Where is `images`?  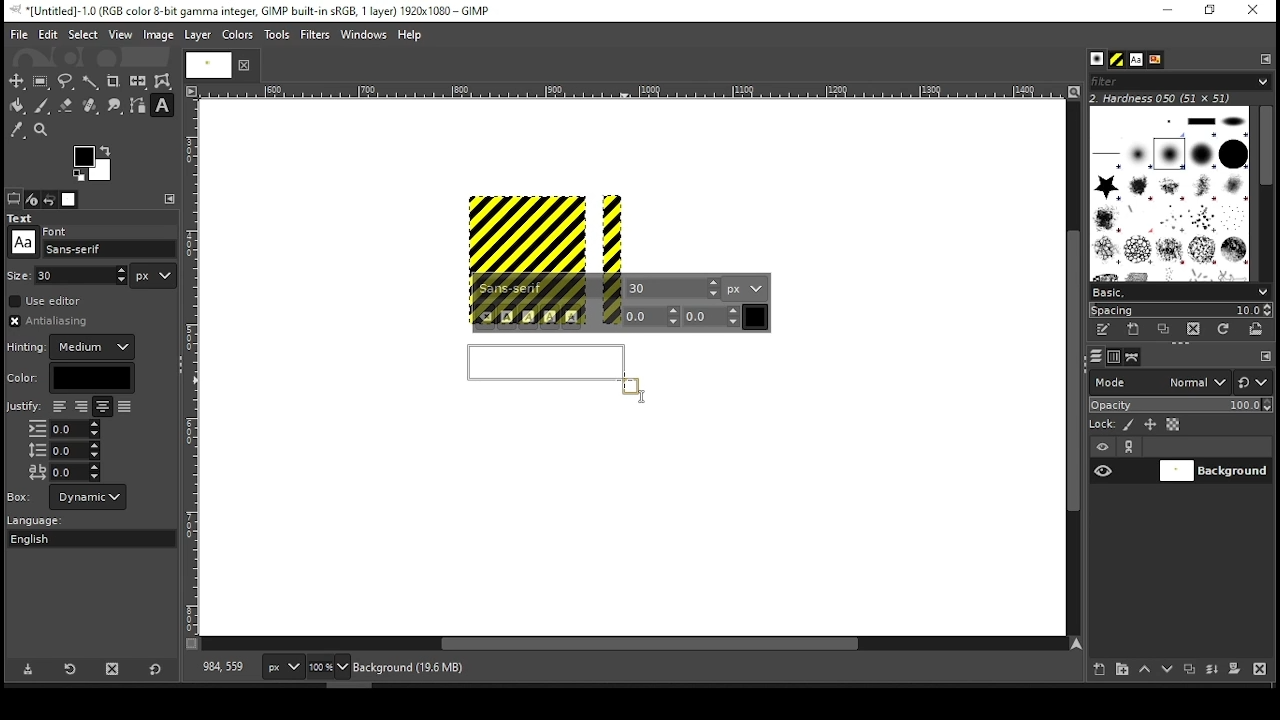
images is located at coordinates (70, 200).